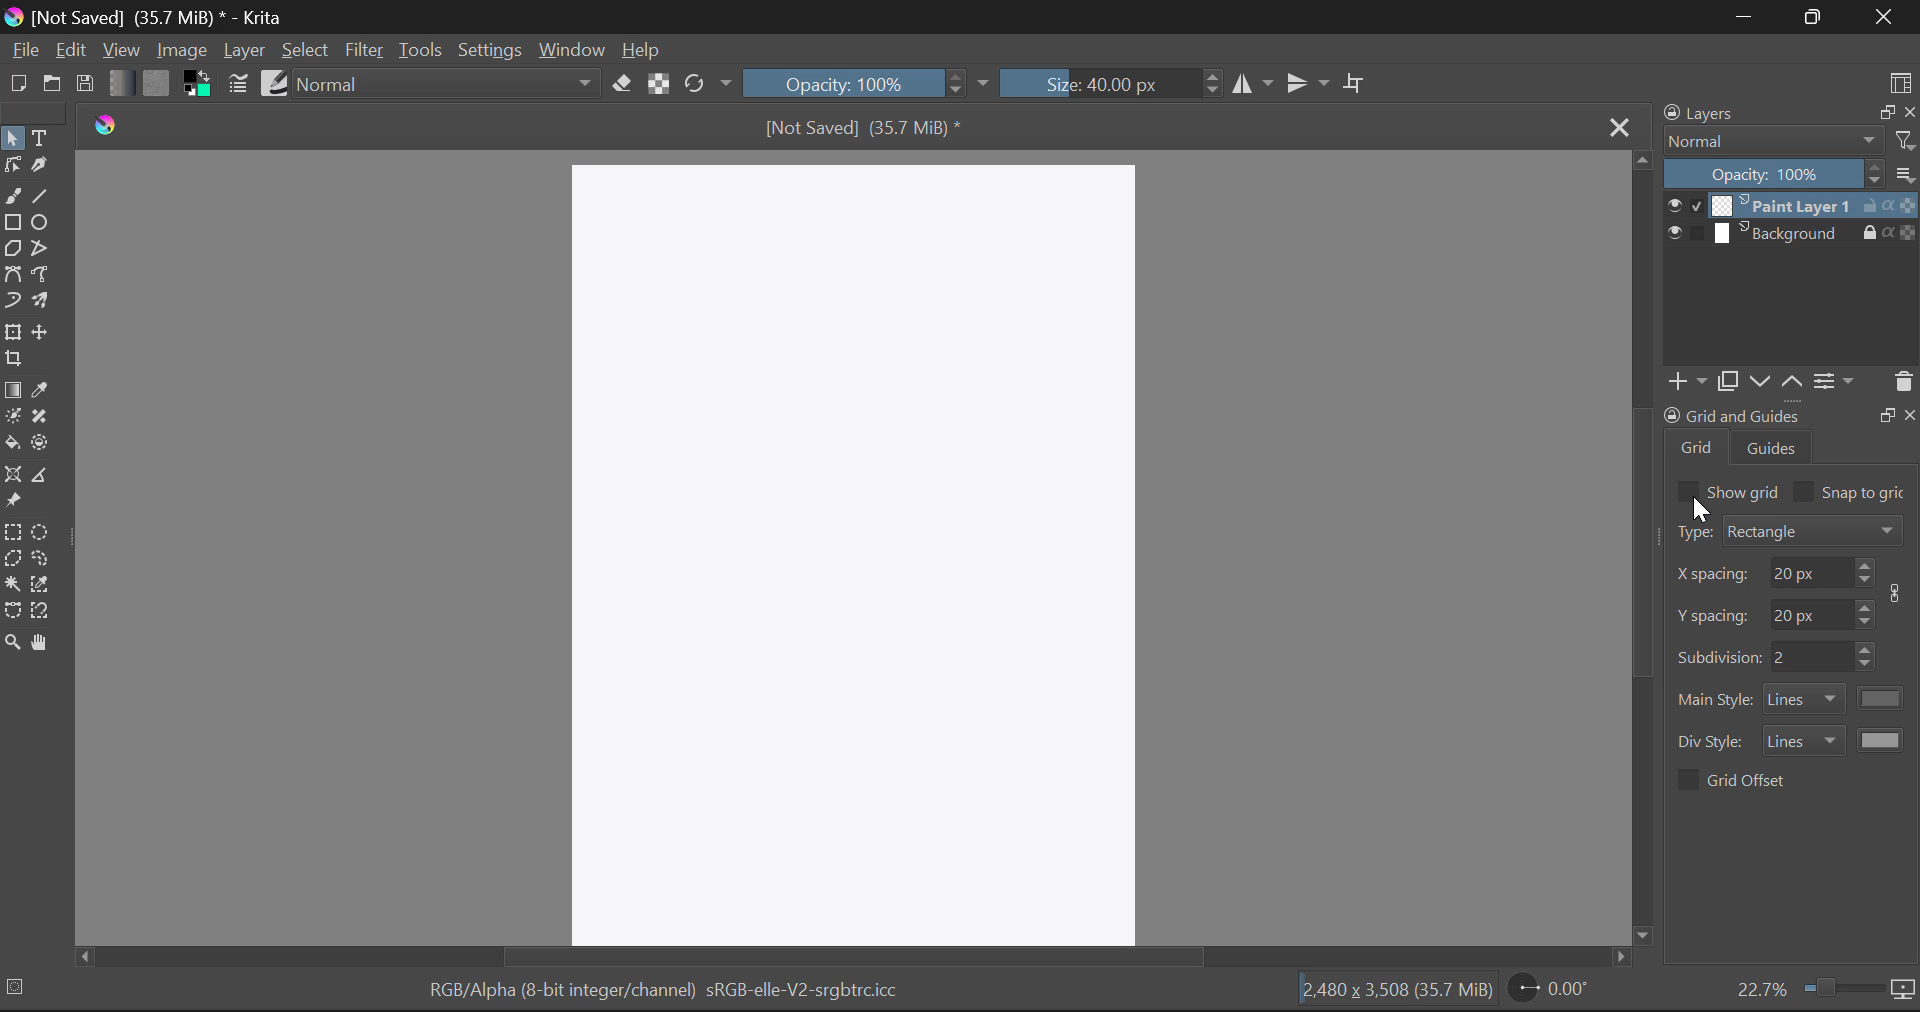 This screenshot has width=1920, height=1012. Describe the element at coordinates (622, 84) in the screenshot. I see `Eraser` at that location.